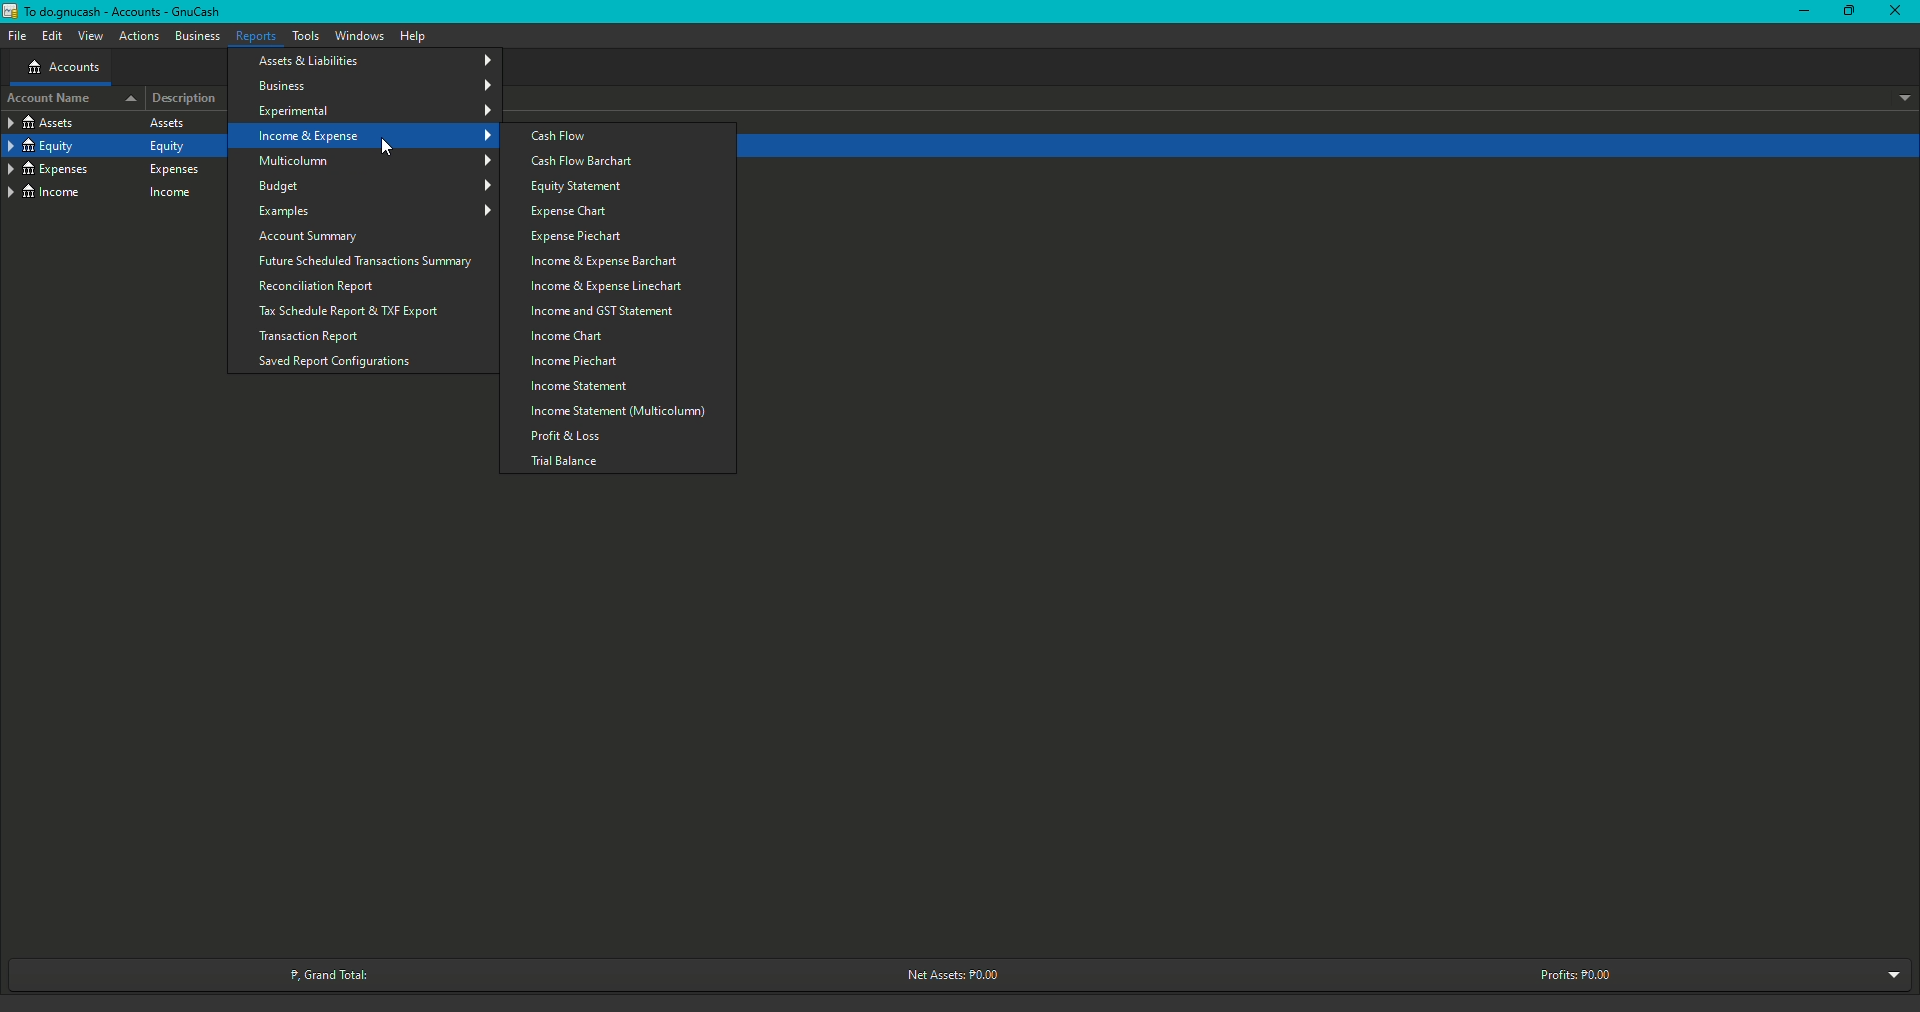 The height and width of the screenshot is (1012, 1920). I want to click on cursor, so click(389, 144).